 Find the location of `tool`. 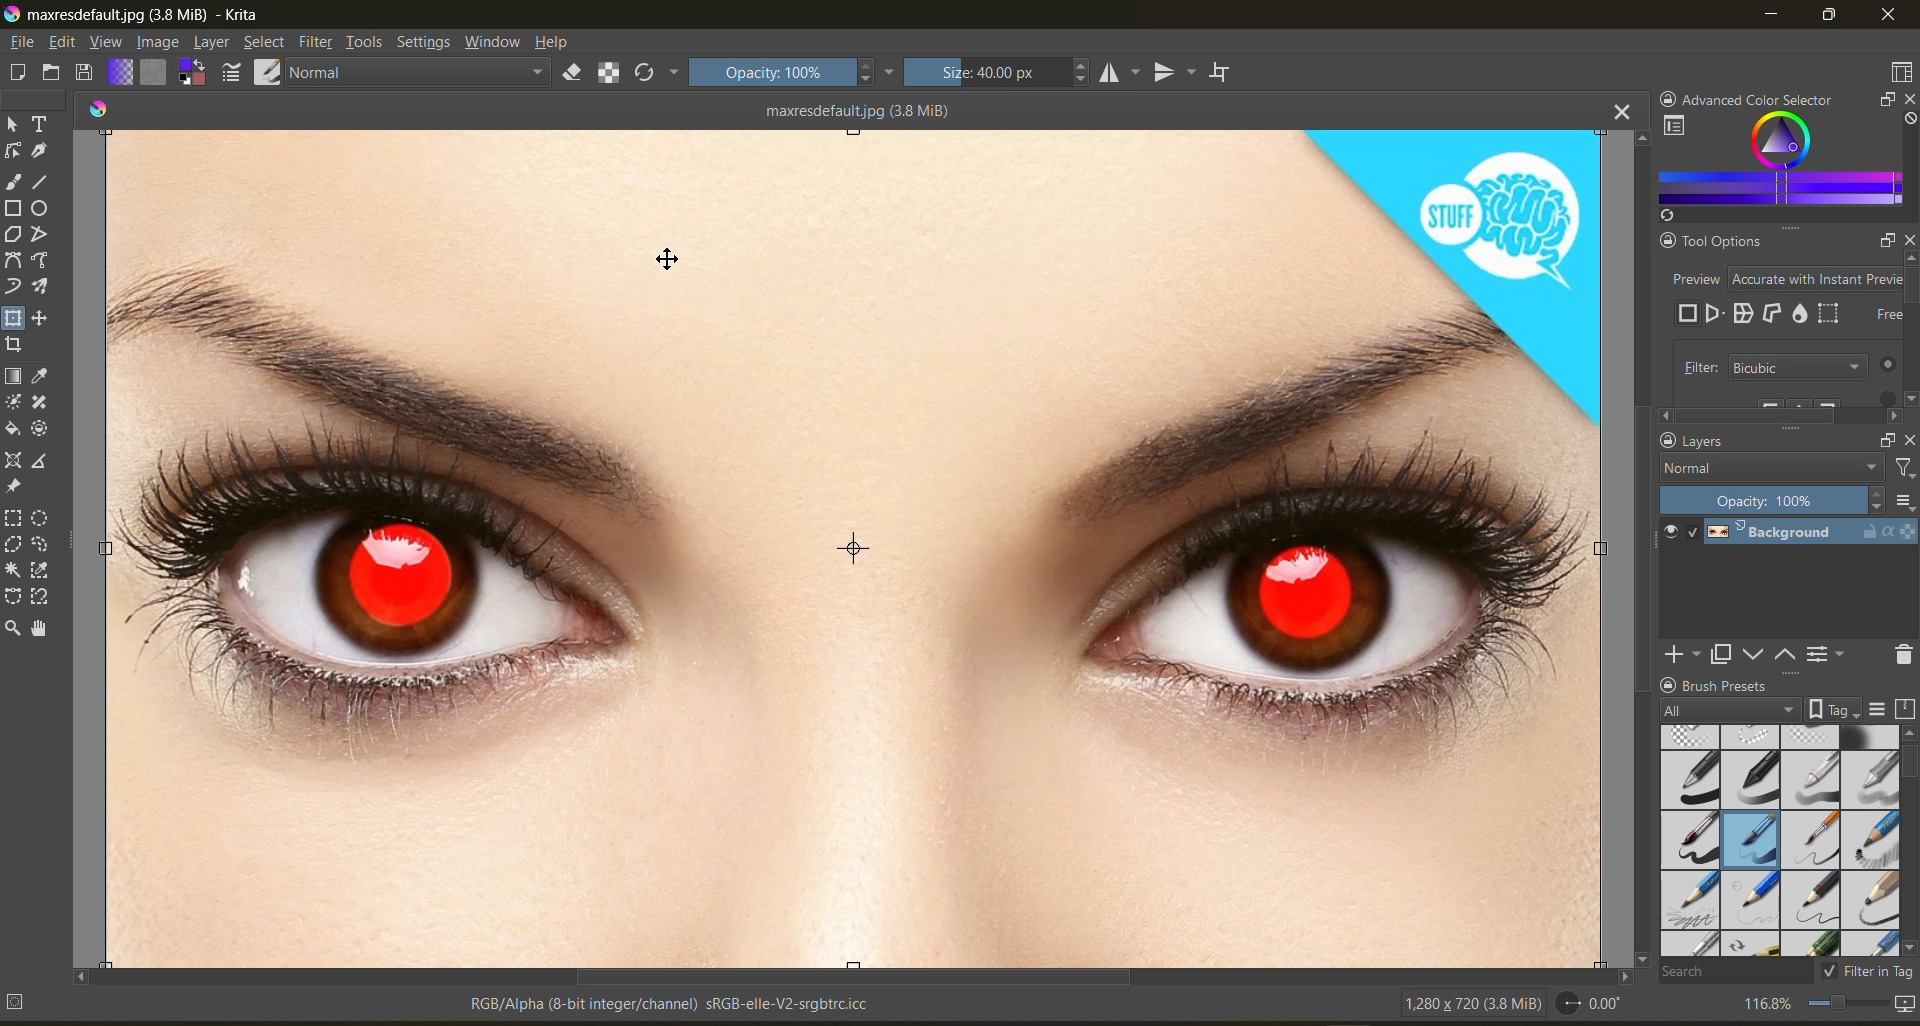

tool is located at coordinates (13, 183).